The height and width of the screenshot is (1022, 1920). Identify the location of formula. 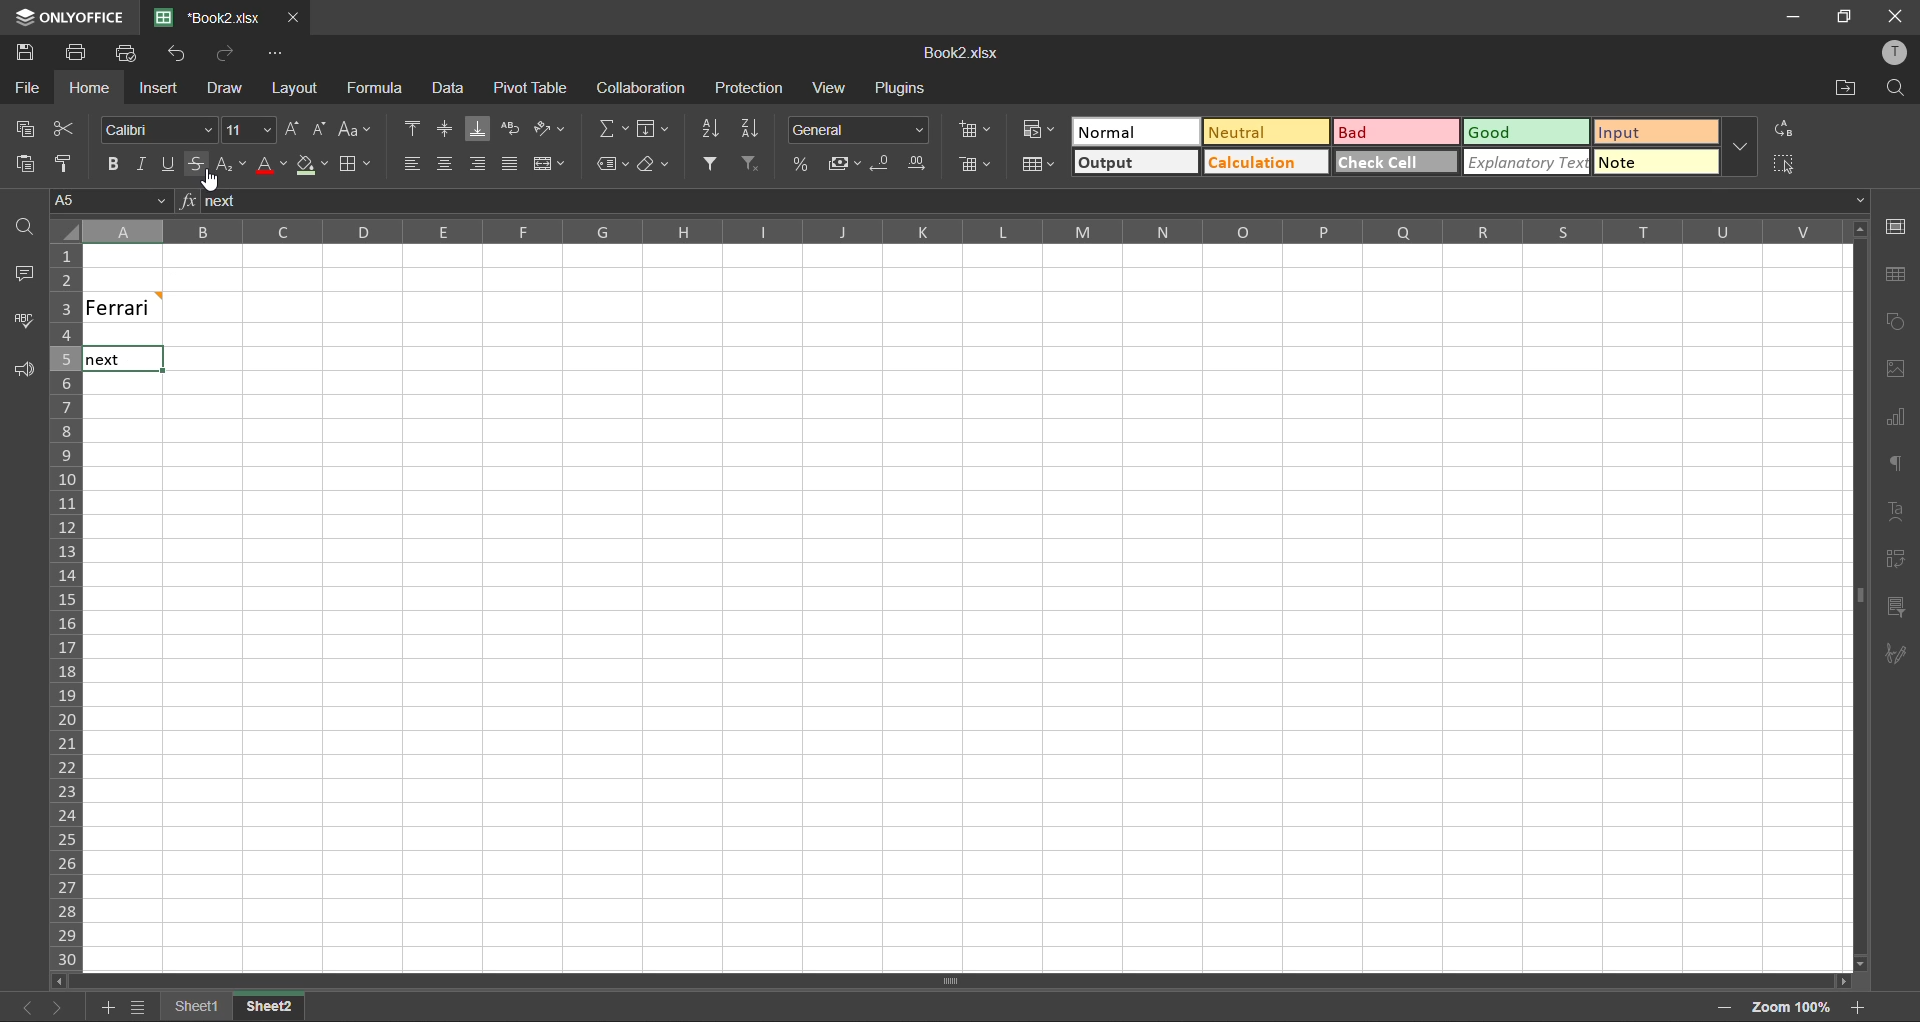
(375, 91).